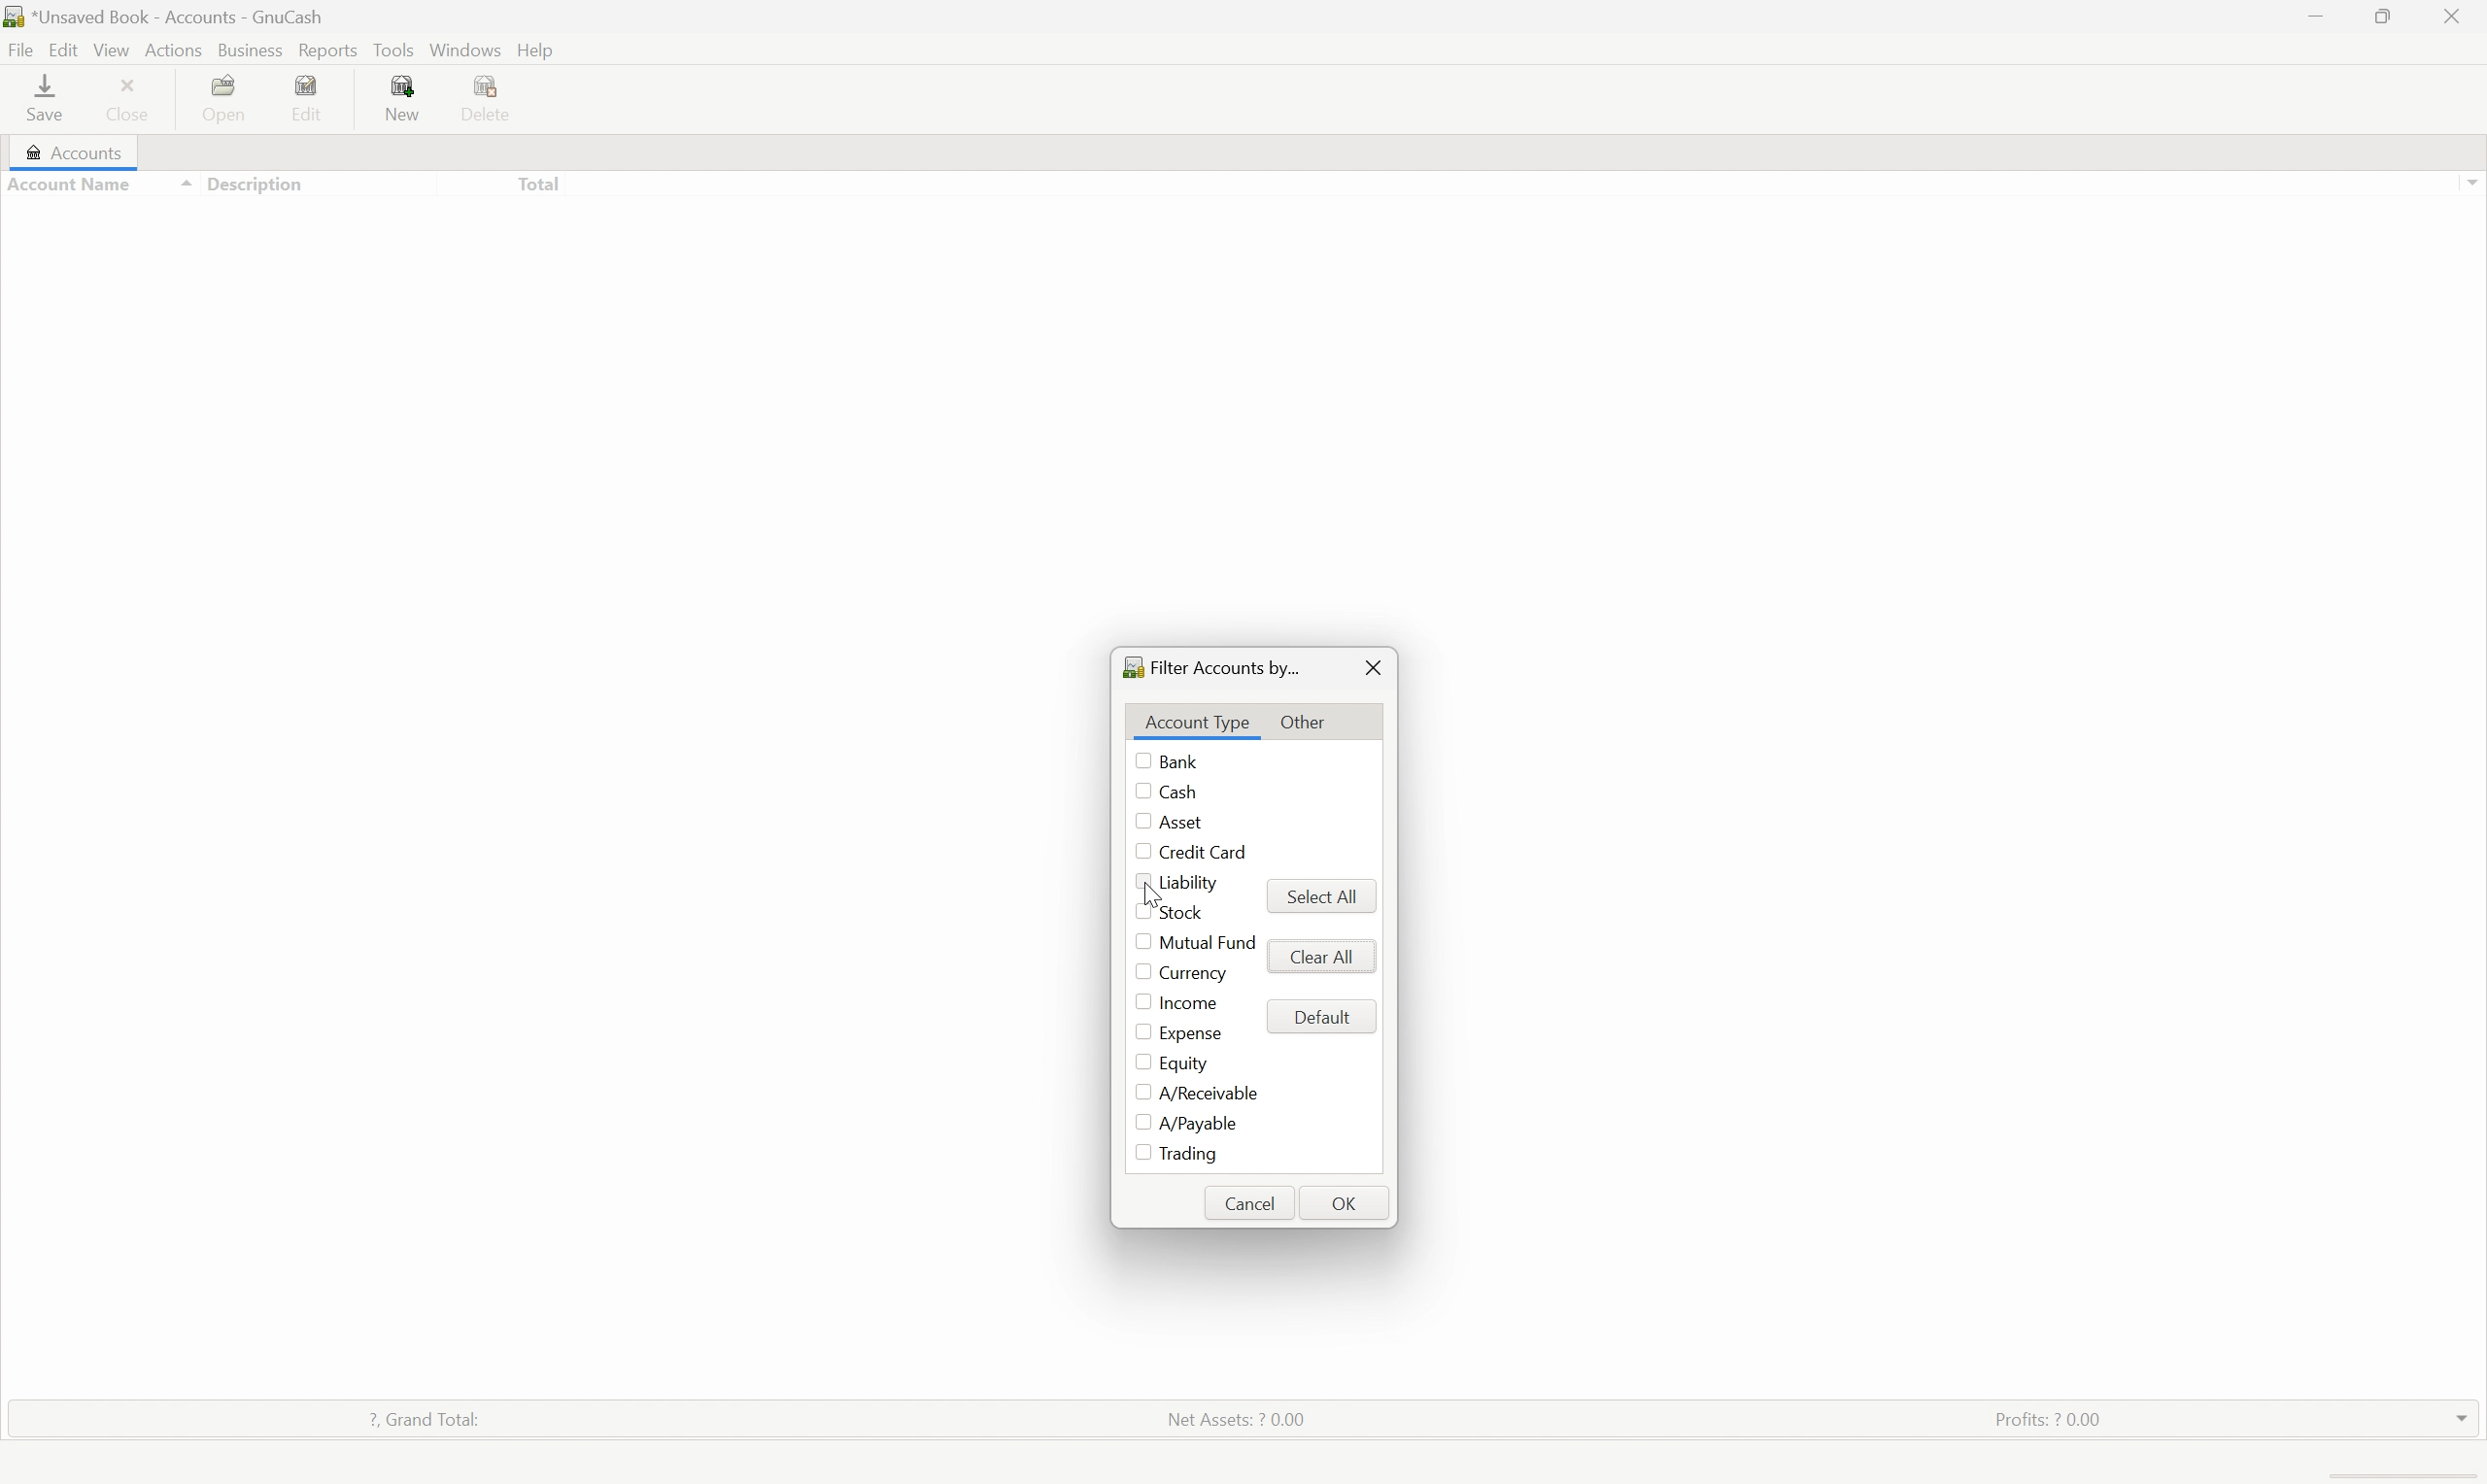 Image resolution: width=2487 pixels, height=1484 pixels. I want to click on Income, so click(1189, 1005).